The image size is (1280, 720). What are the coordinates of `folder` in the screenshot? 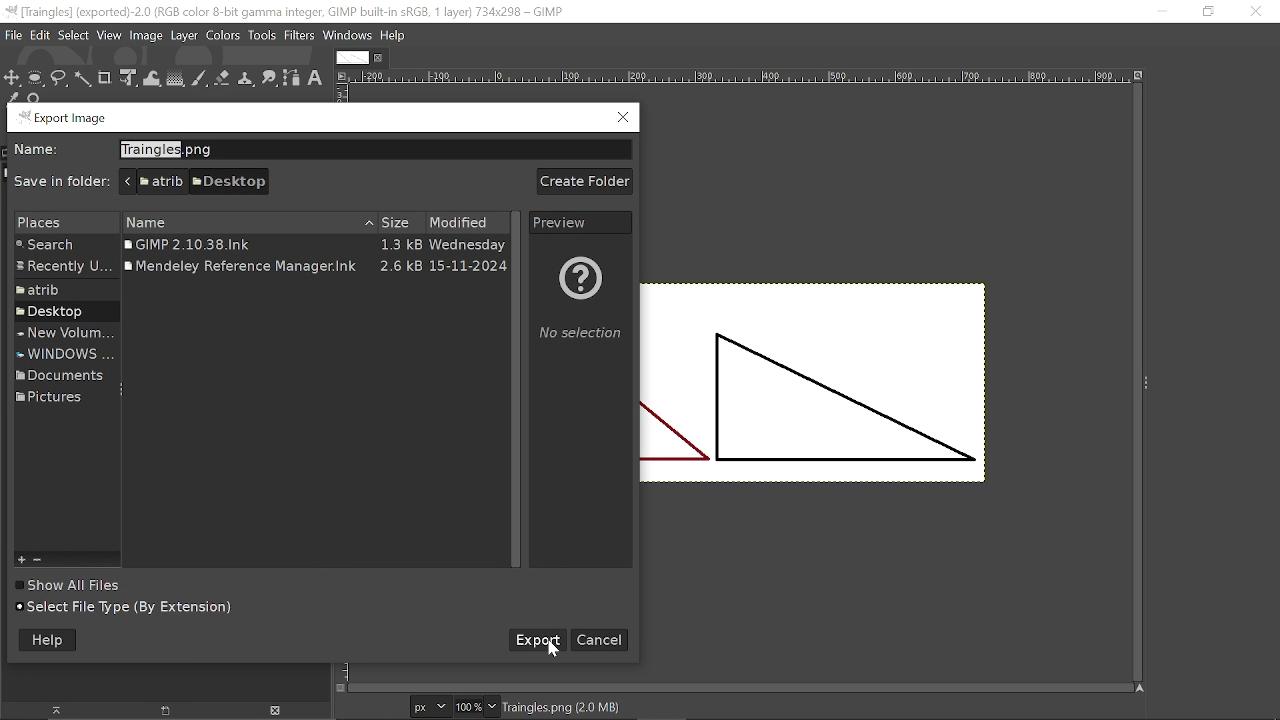 It's located at (57, 399).